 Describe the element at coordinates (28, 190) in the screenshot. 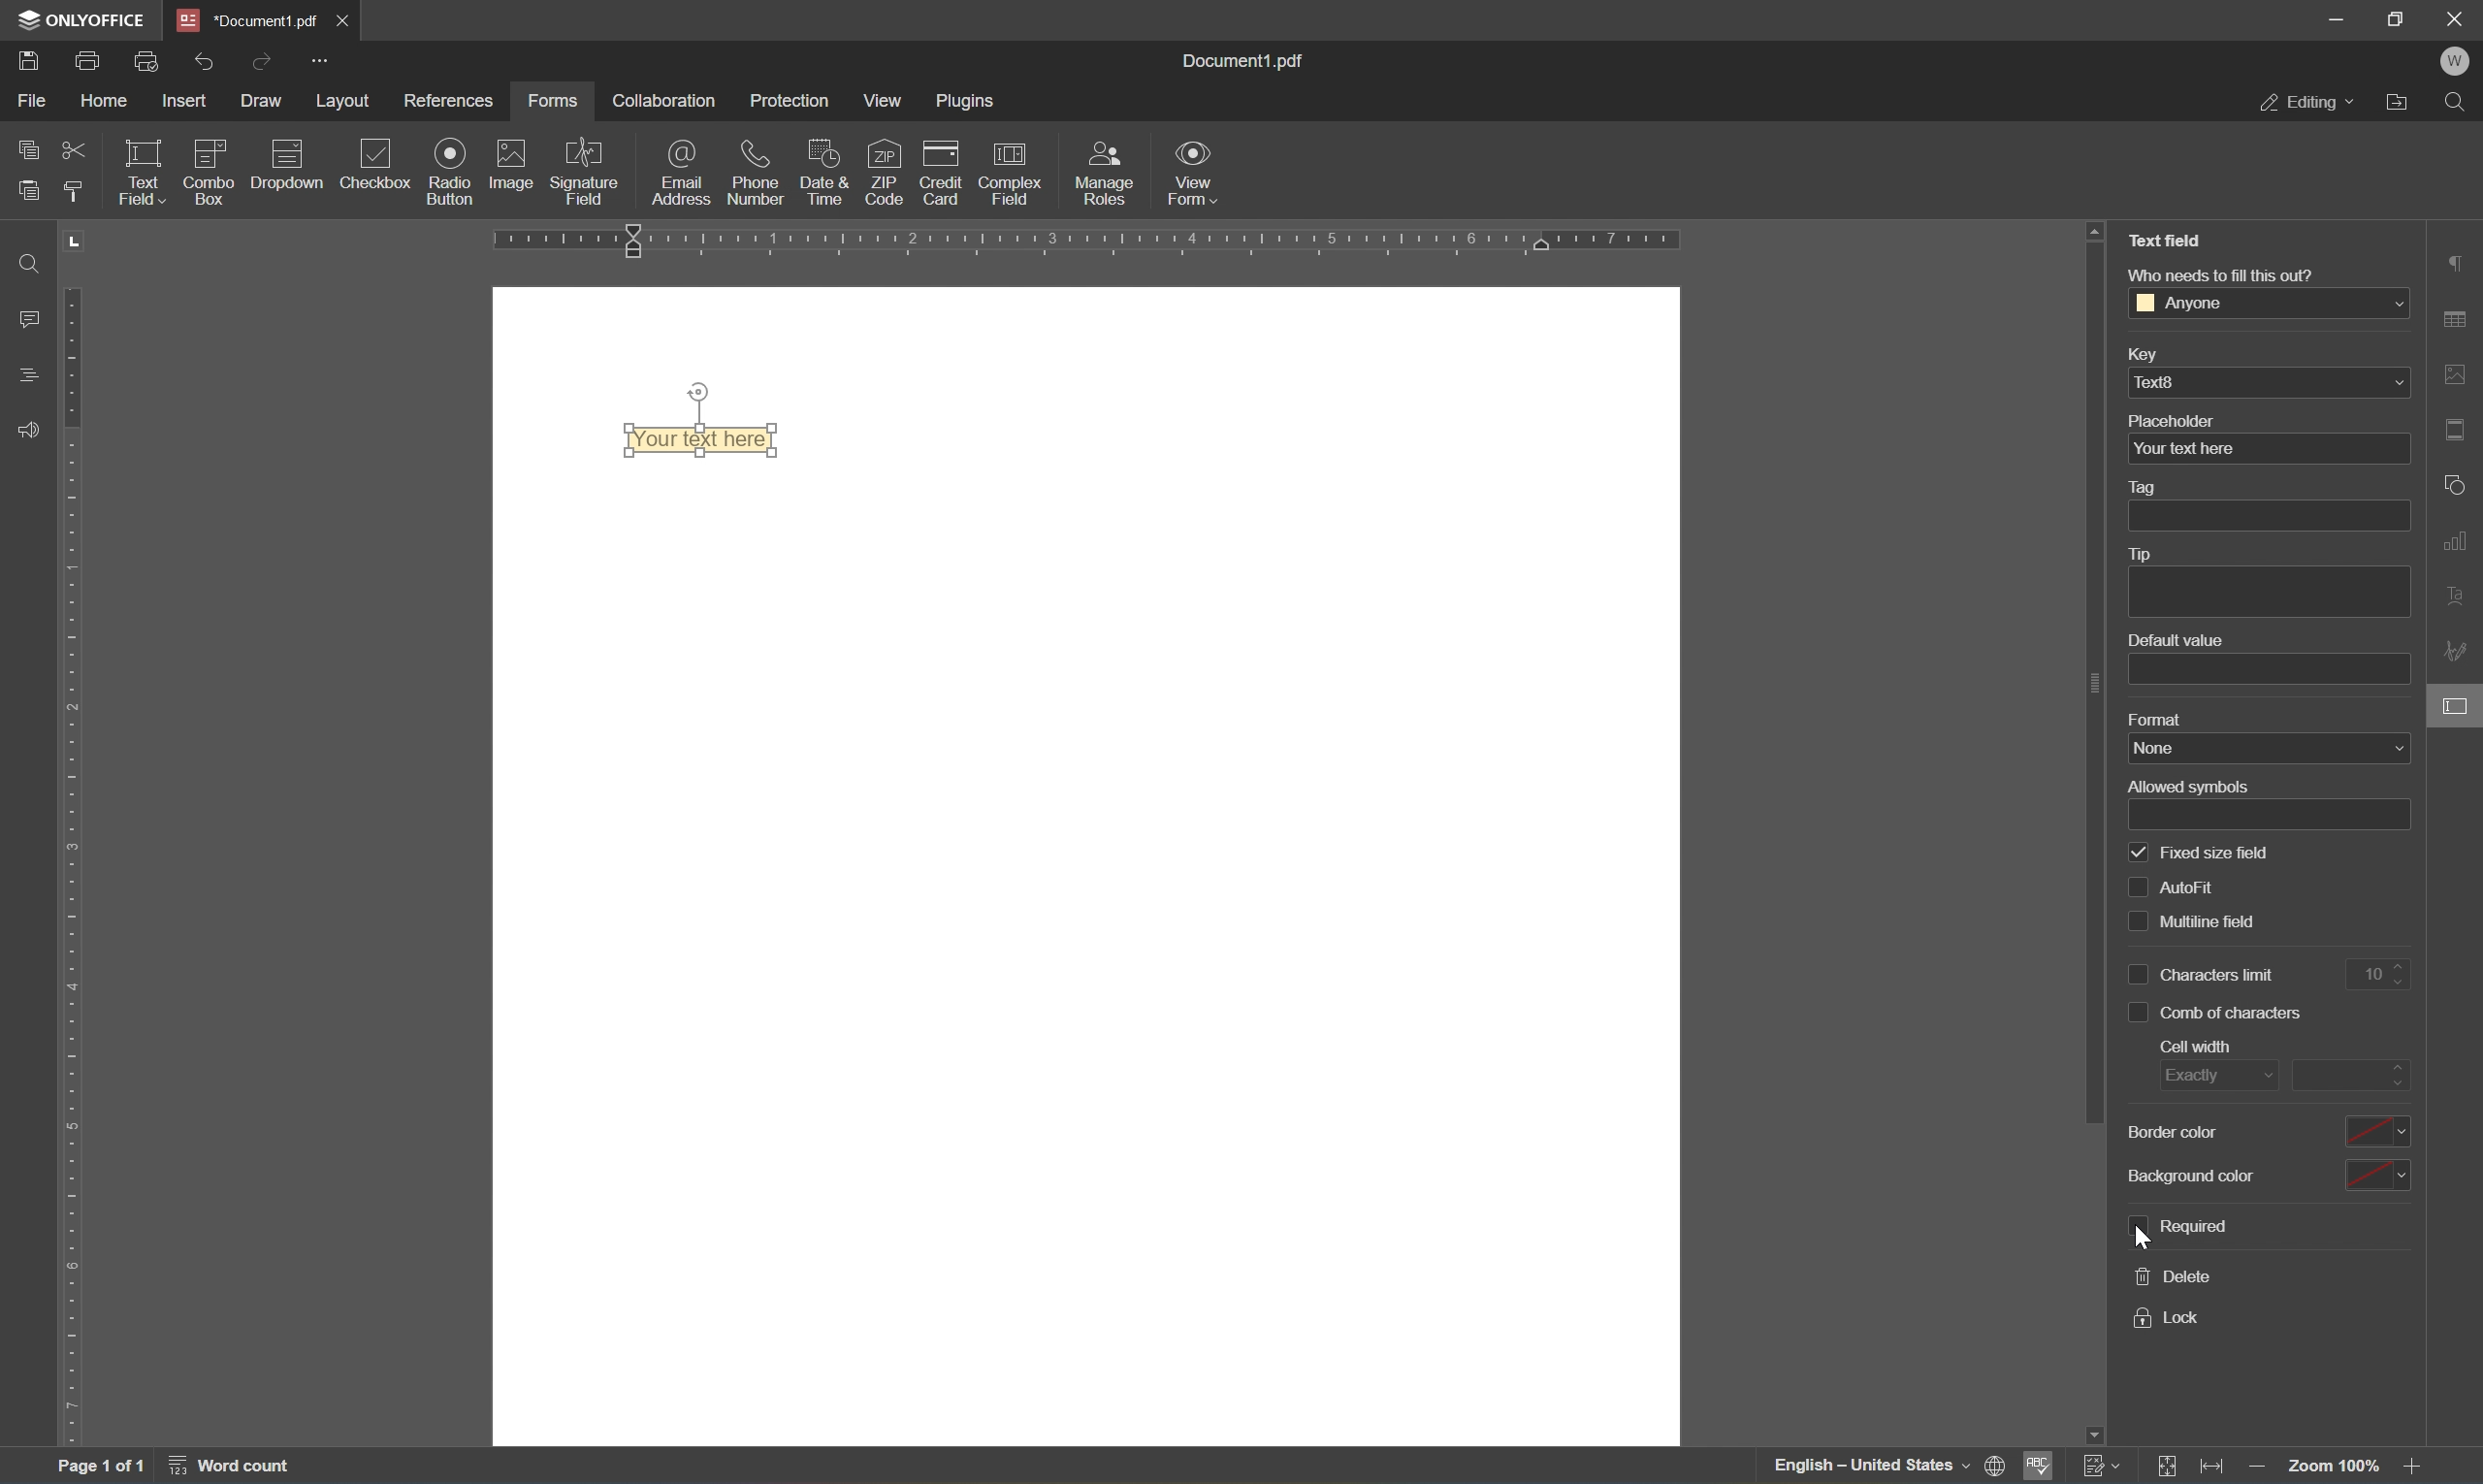

I see `paste` at that location.